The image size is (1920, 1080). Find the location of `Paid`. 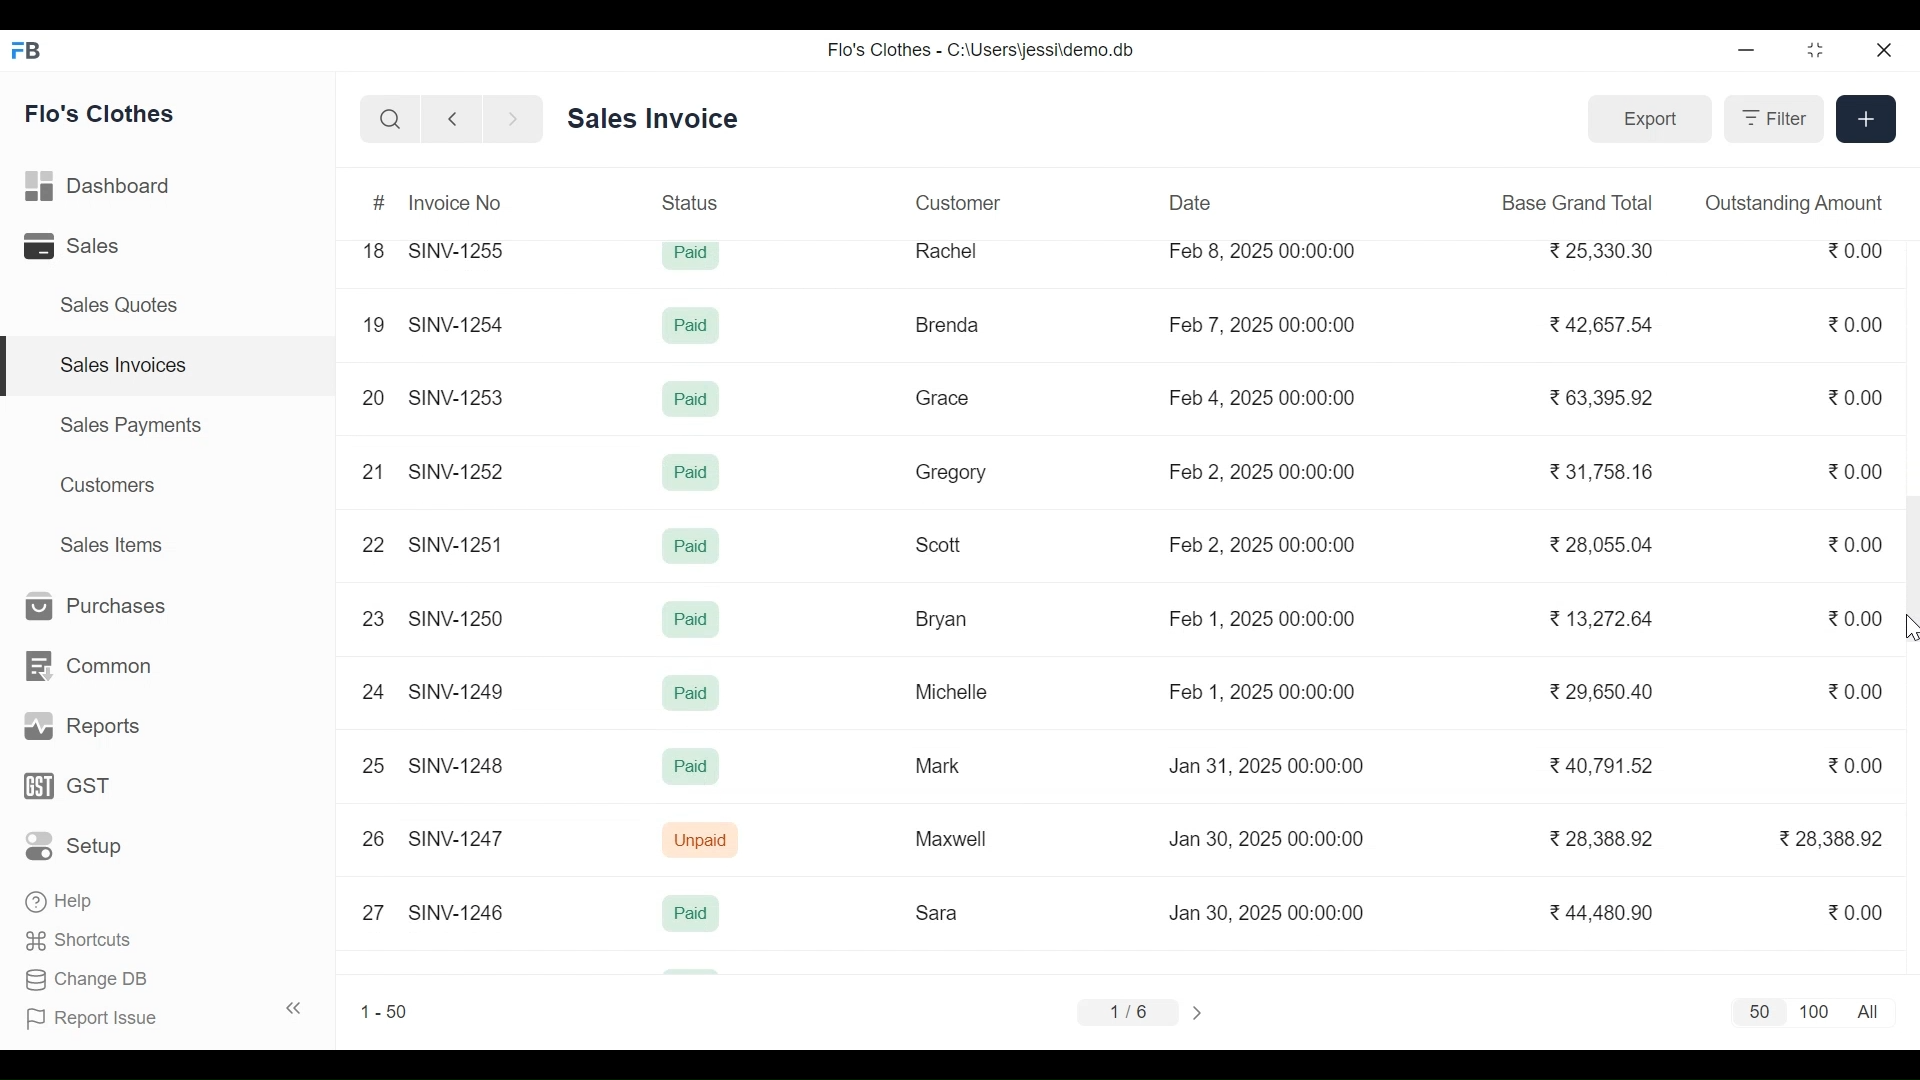

Paid is located at coordinates (692, 694).